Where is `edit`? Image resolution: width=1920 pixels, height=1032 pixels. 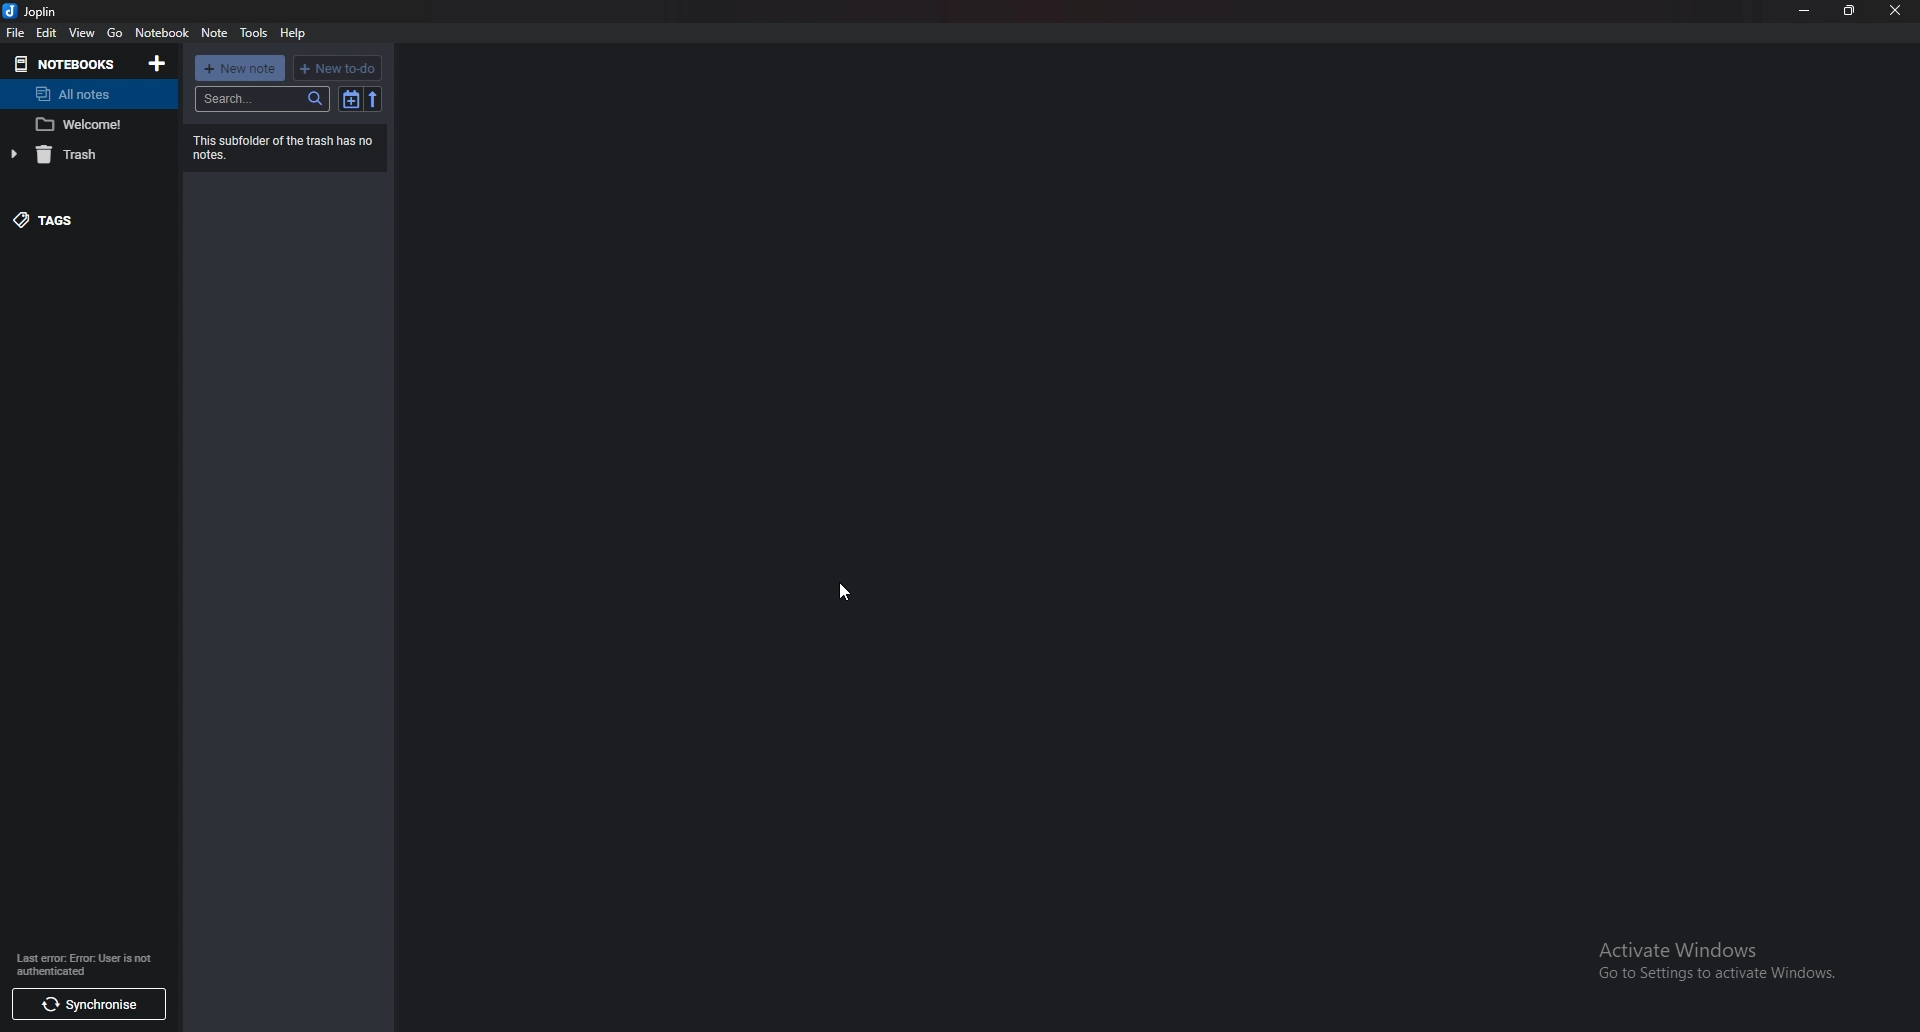
edit is located at coordinates (47, 32).